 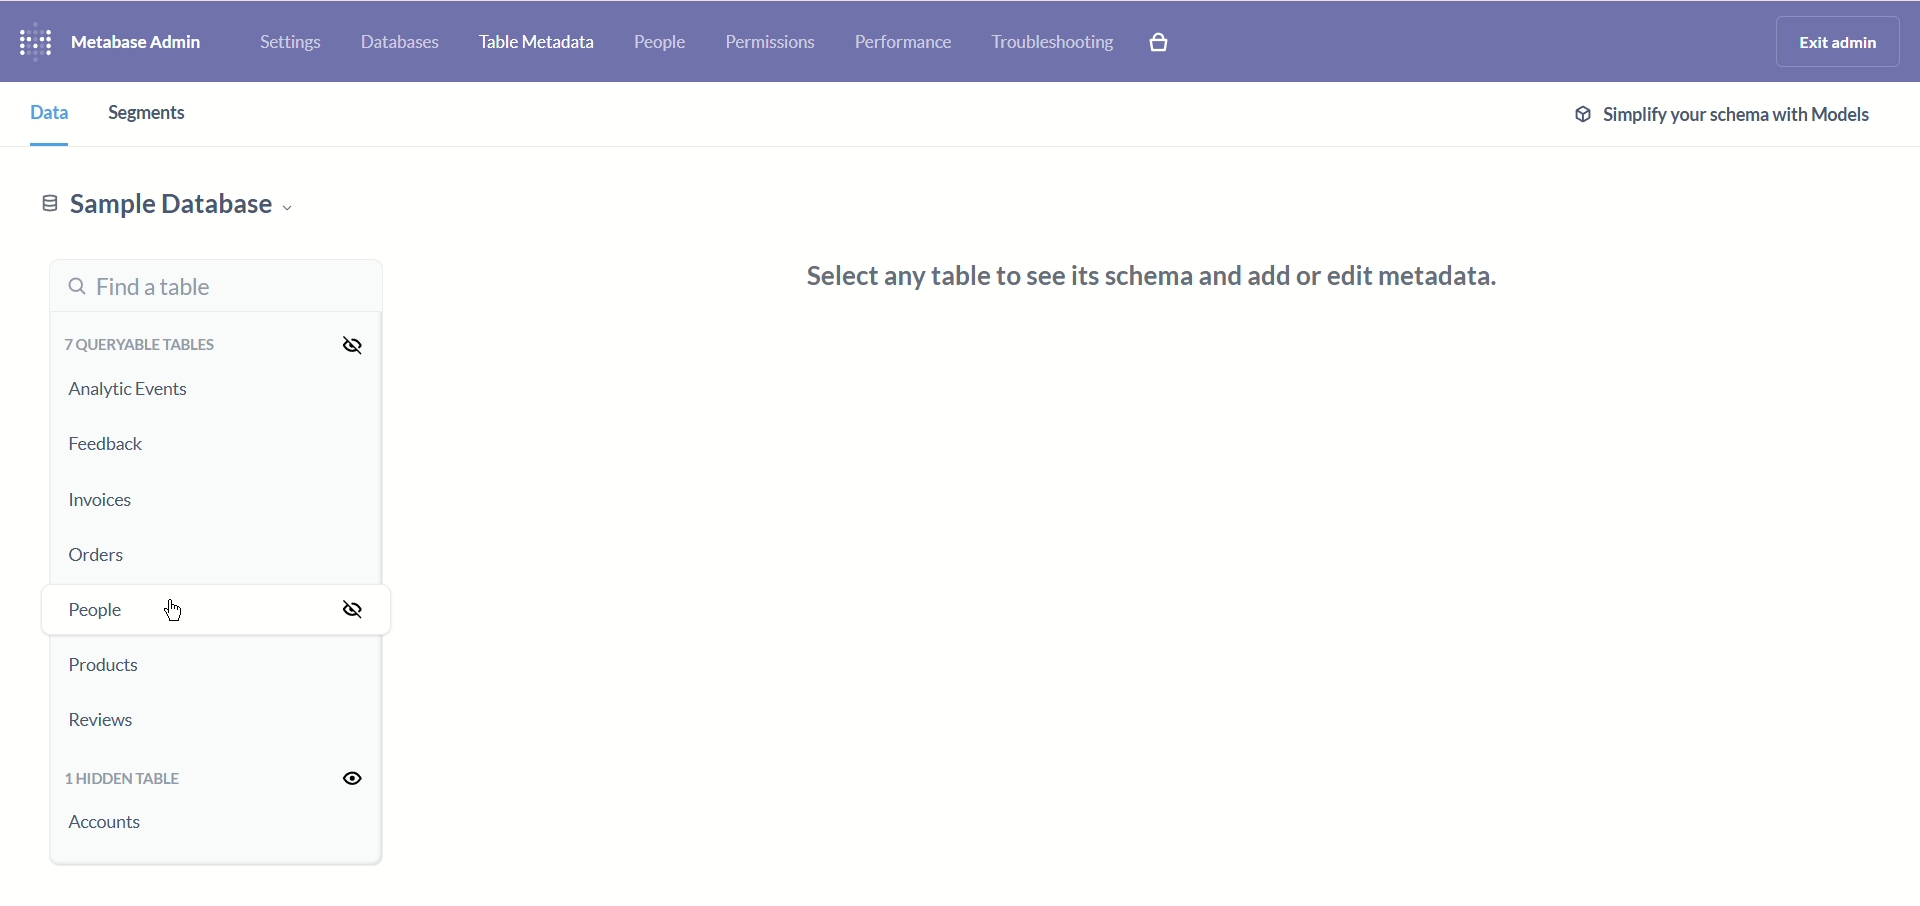 I want to click on People, so click(x=664, y=44).